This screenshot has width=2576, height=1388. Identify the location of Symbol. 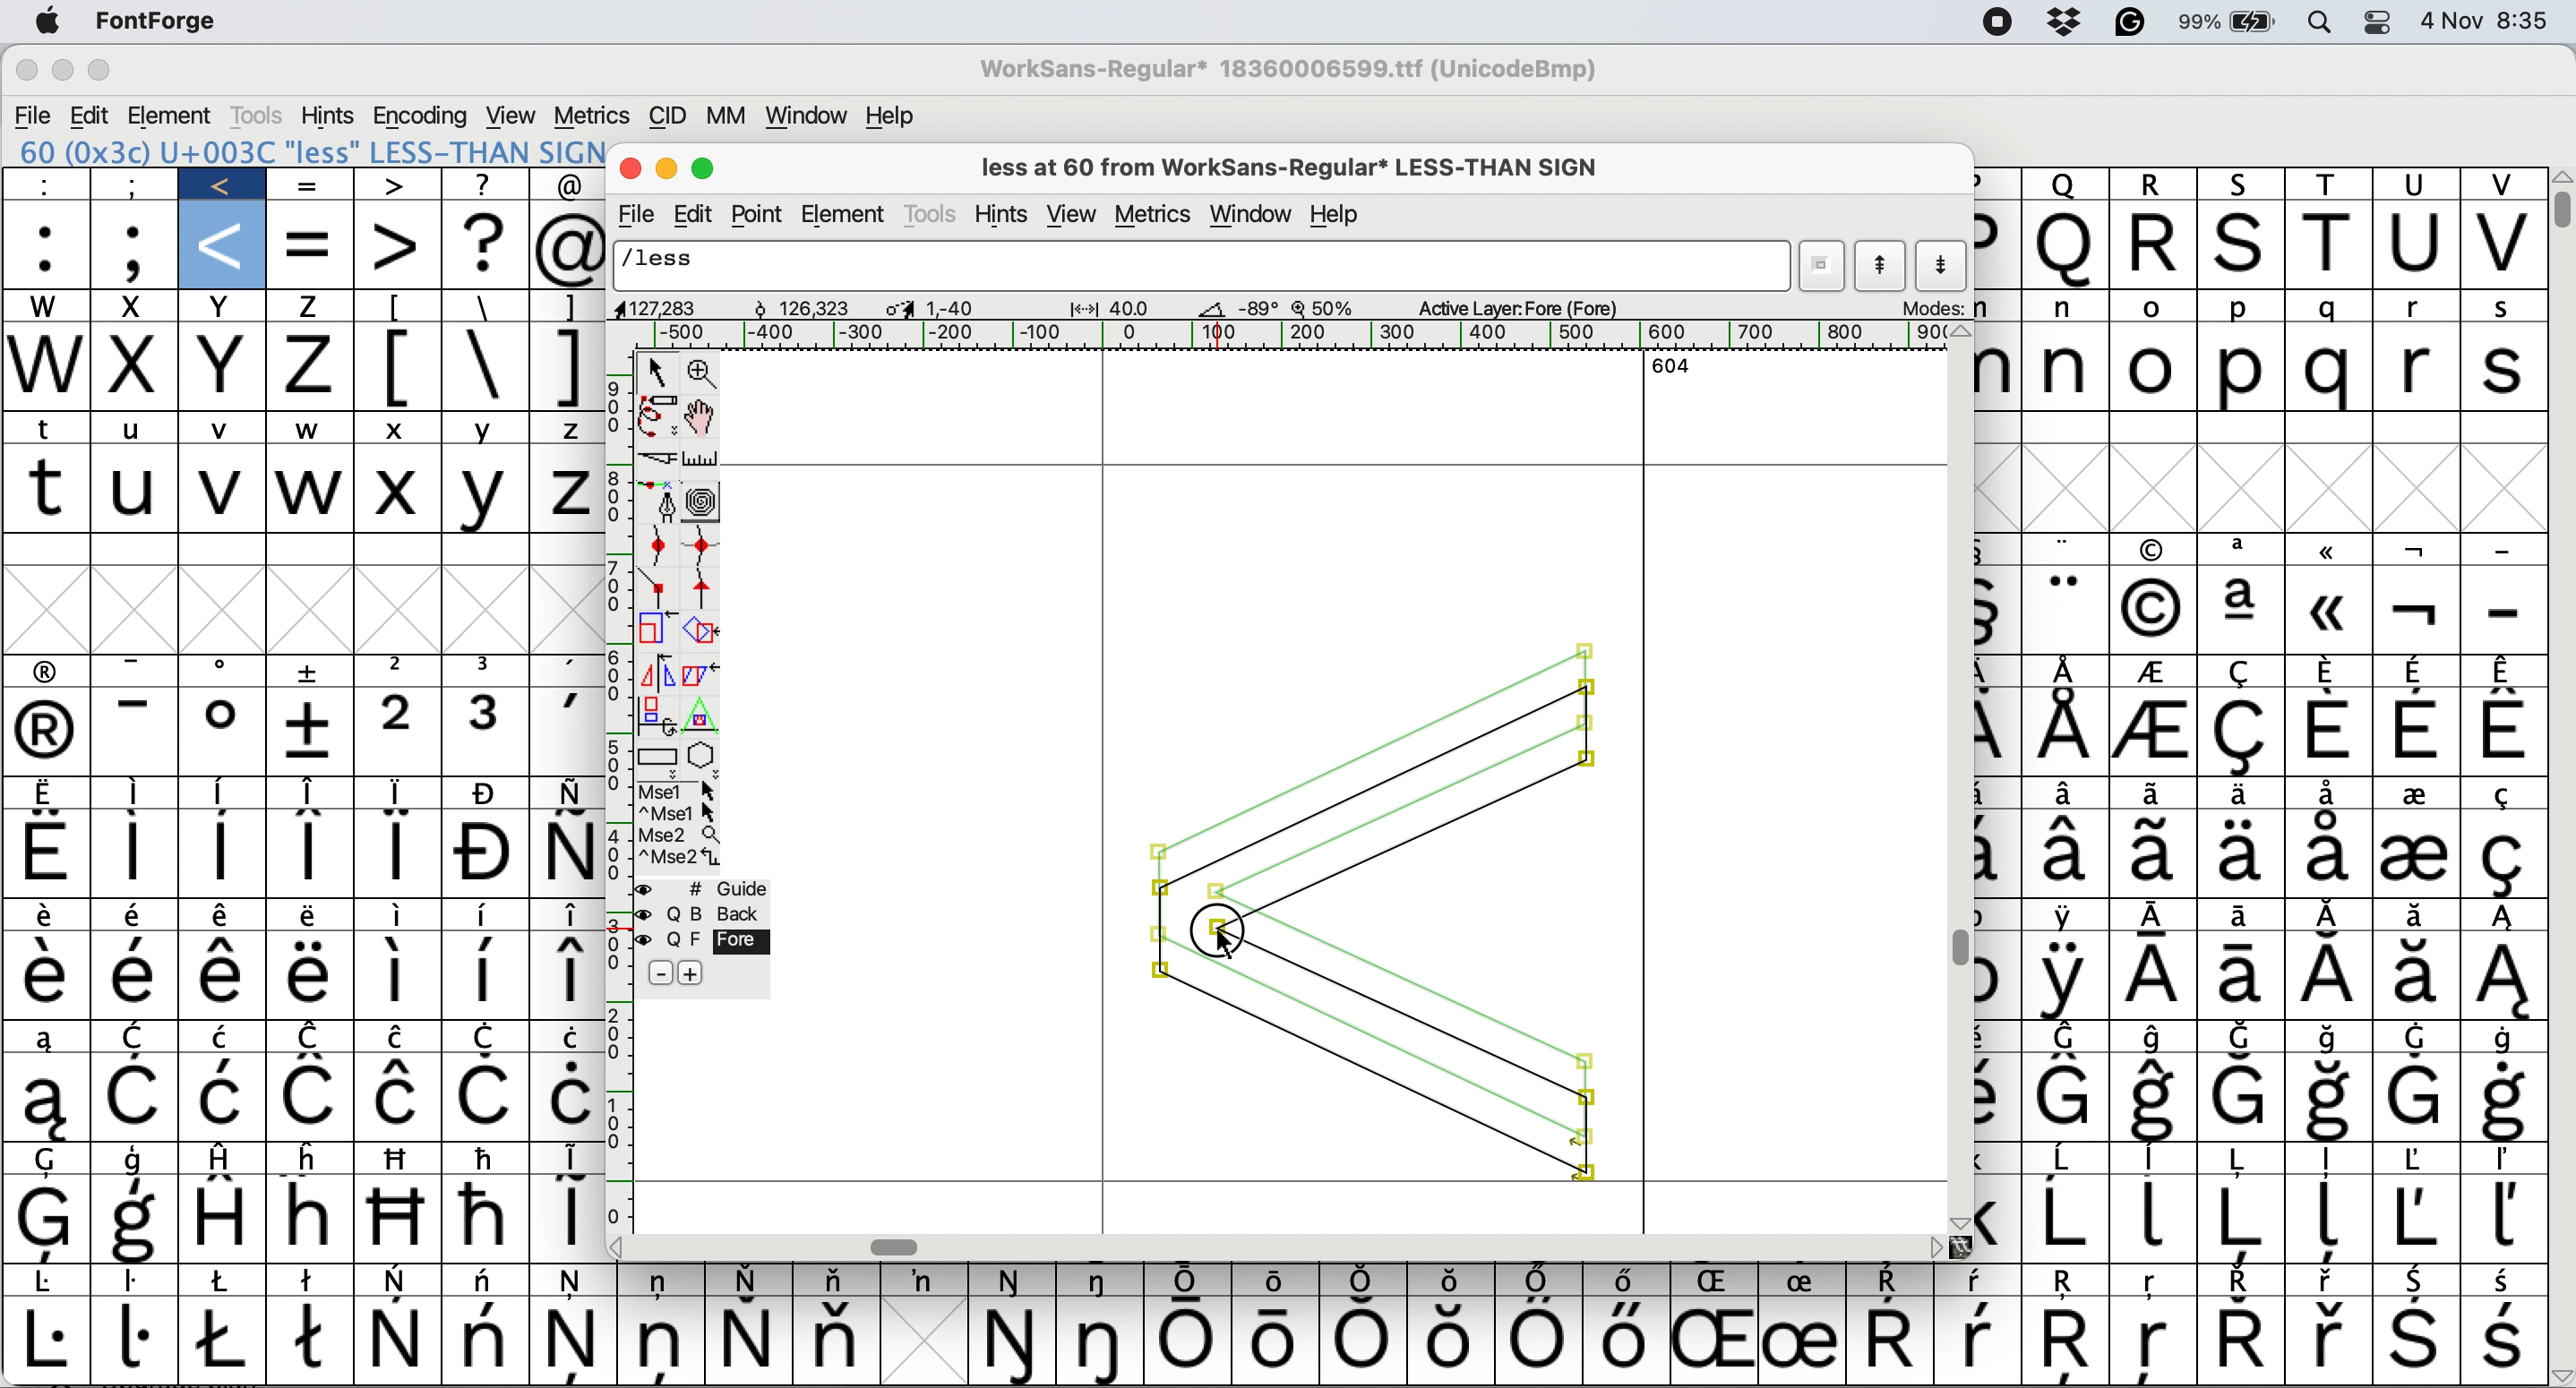
(2230, 1283).